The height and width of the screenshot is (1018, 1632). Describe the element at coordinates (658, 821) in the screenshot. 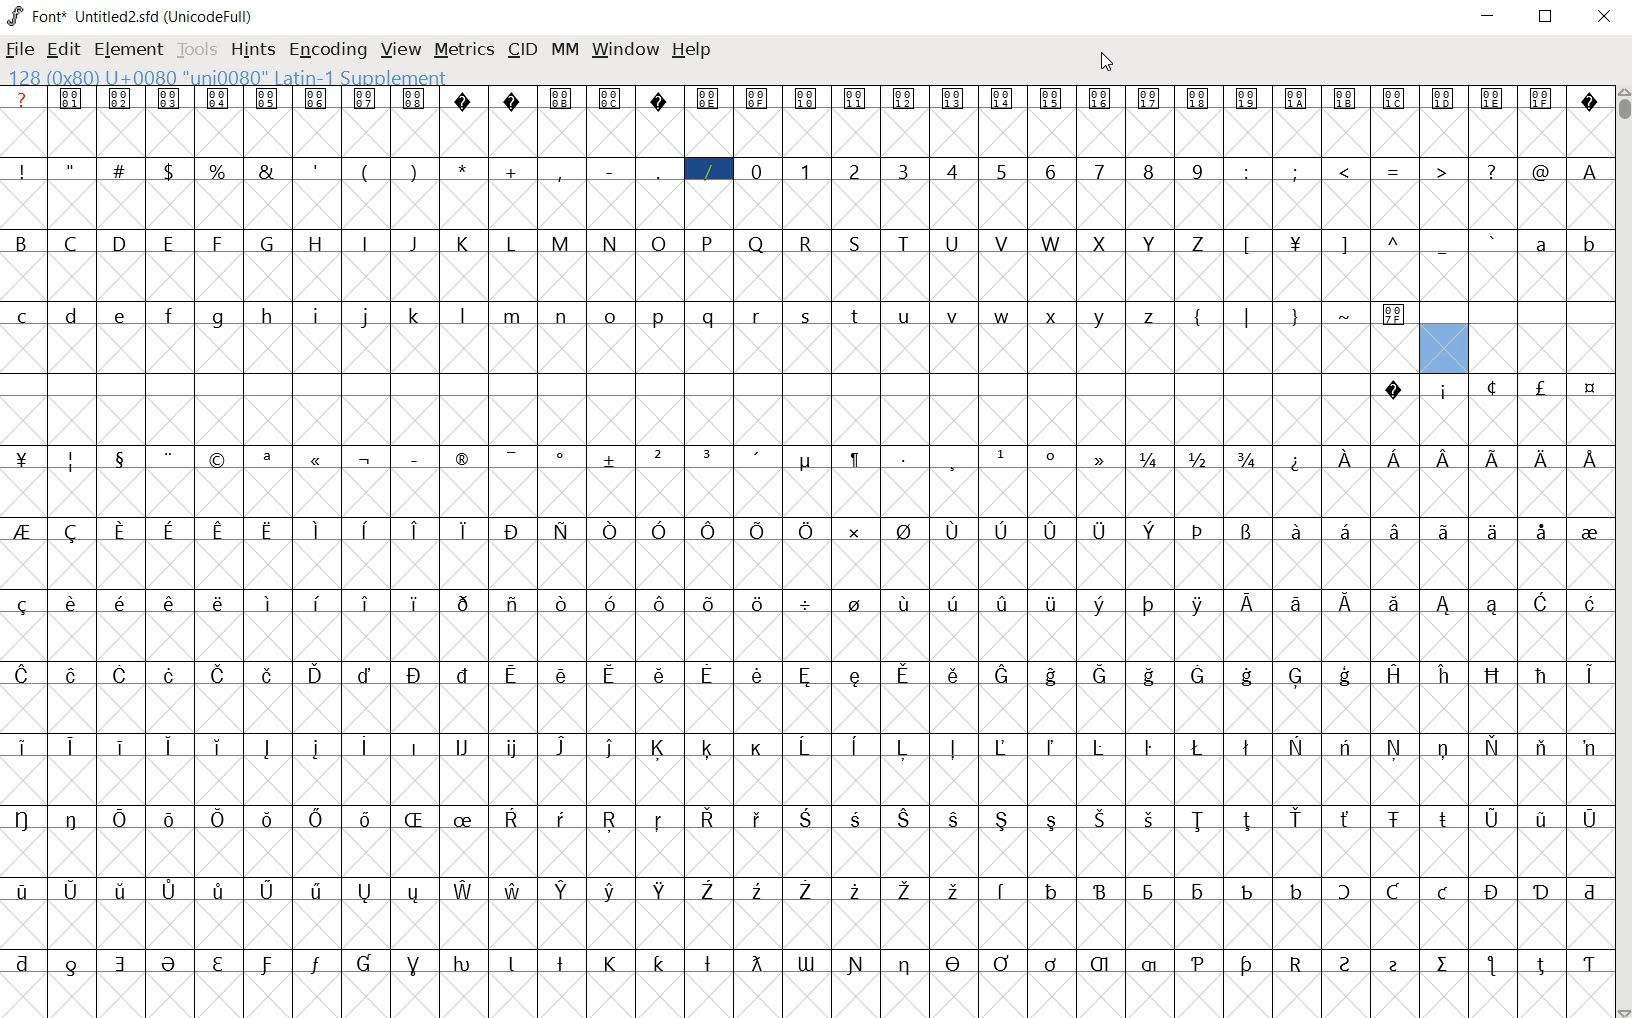

I see `glyph` at that location.